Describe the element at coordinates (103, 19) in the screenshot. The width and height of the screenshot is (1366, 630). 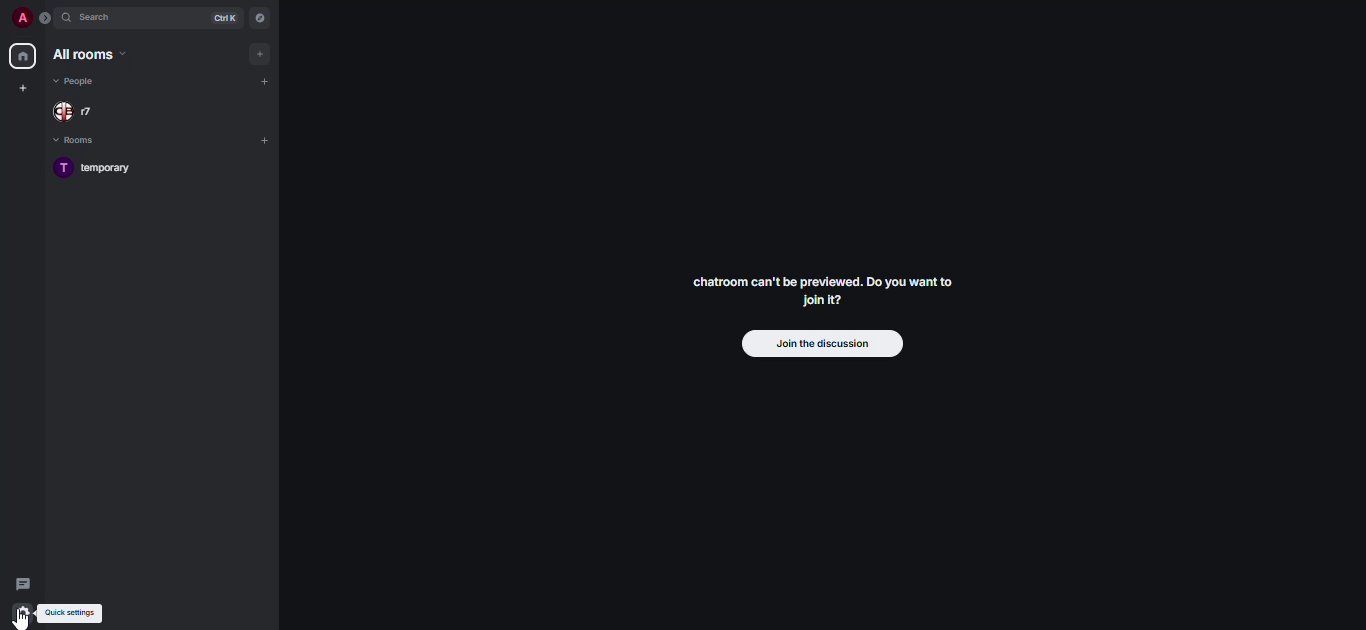
I see `search` at that location.